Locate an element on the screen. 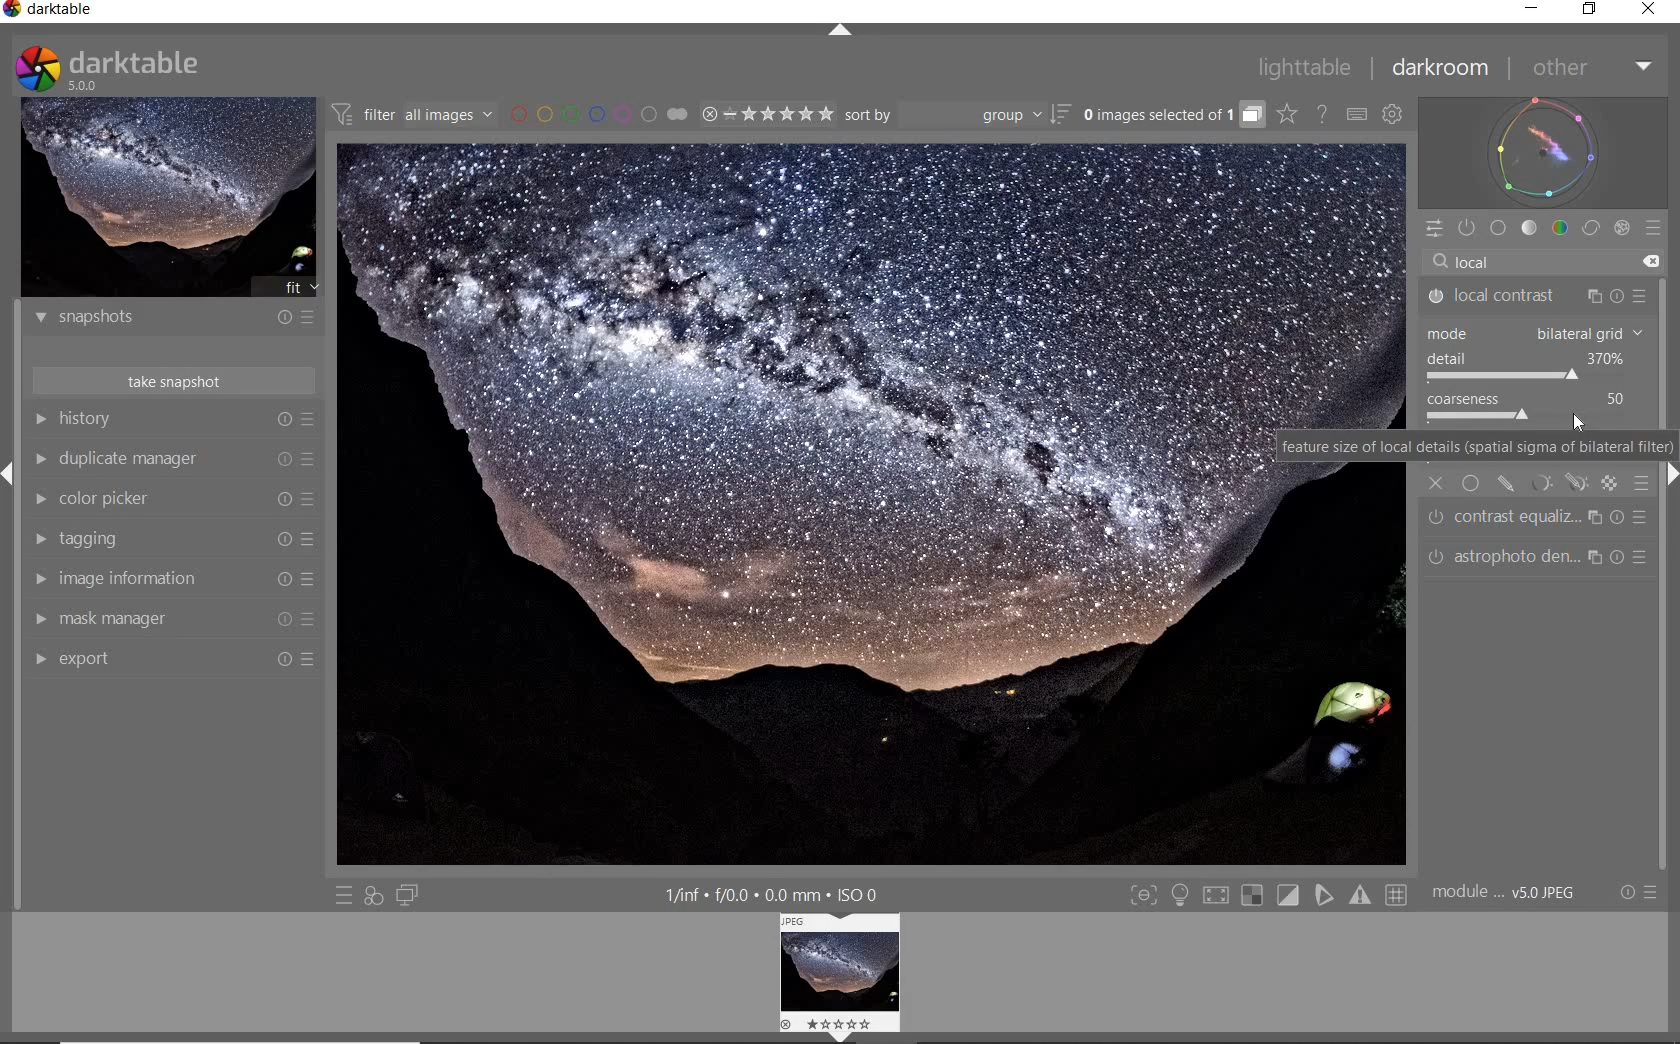 Image resolution: width=1680 pixels, height=1044 pixels. mask manager is located at coordinates (117, 615).